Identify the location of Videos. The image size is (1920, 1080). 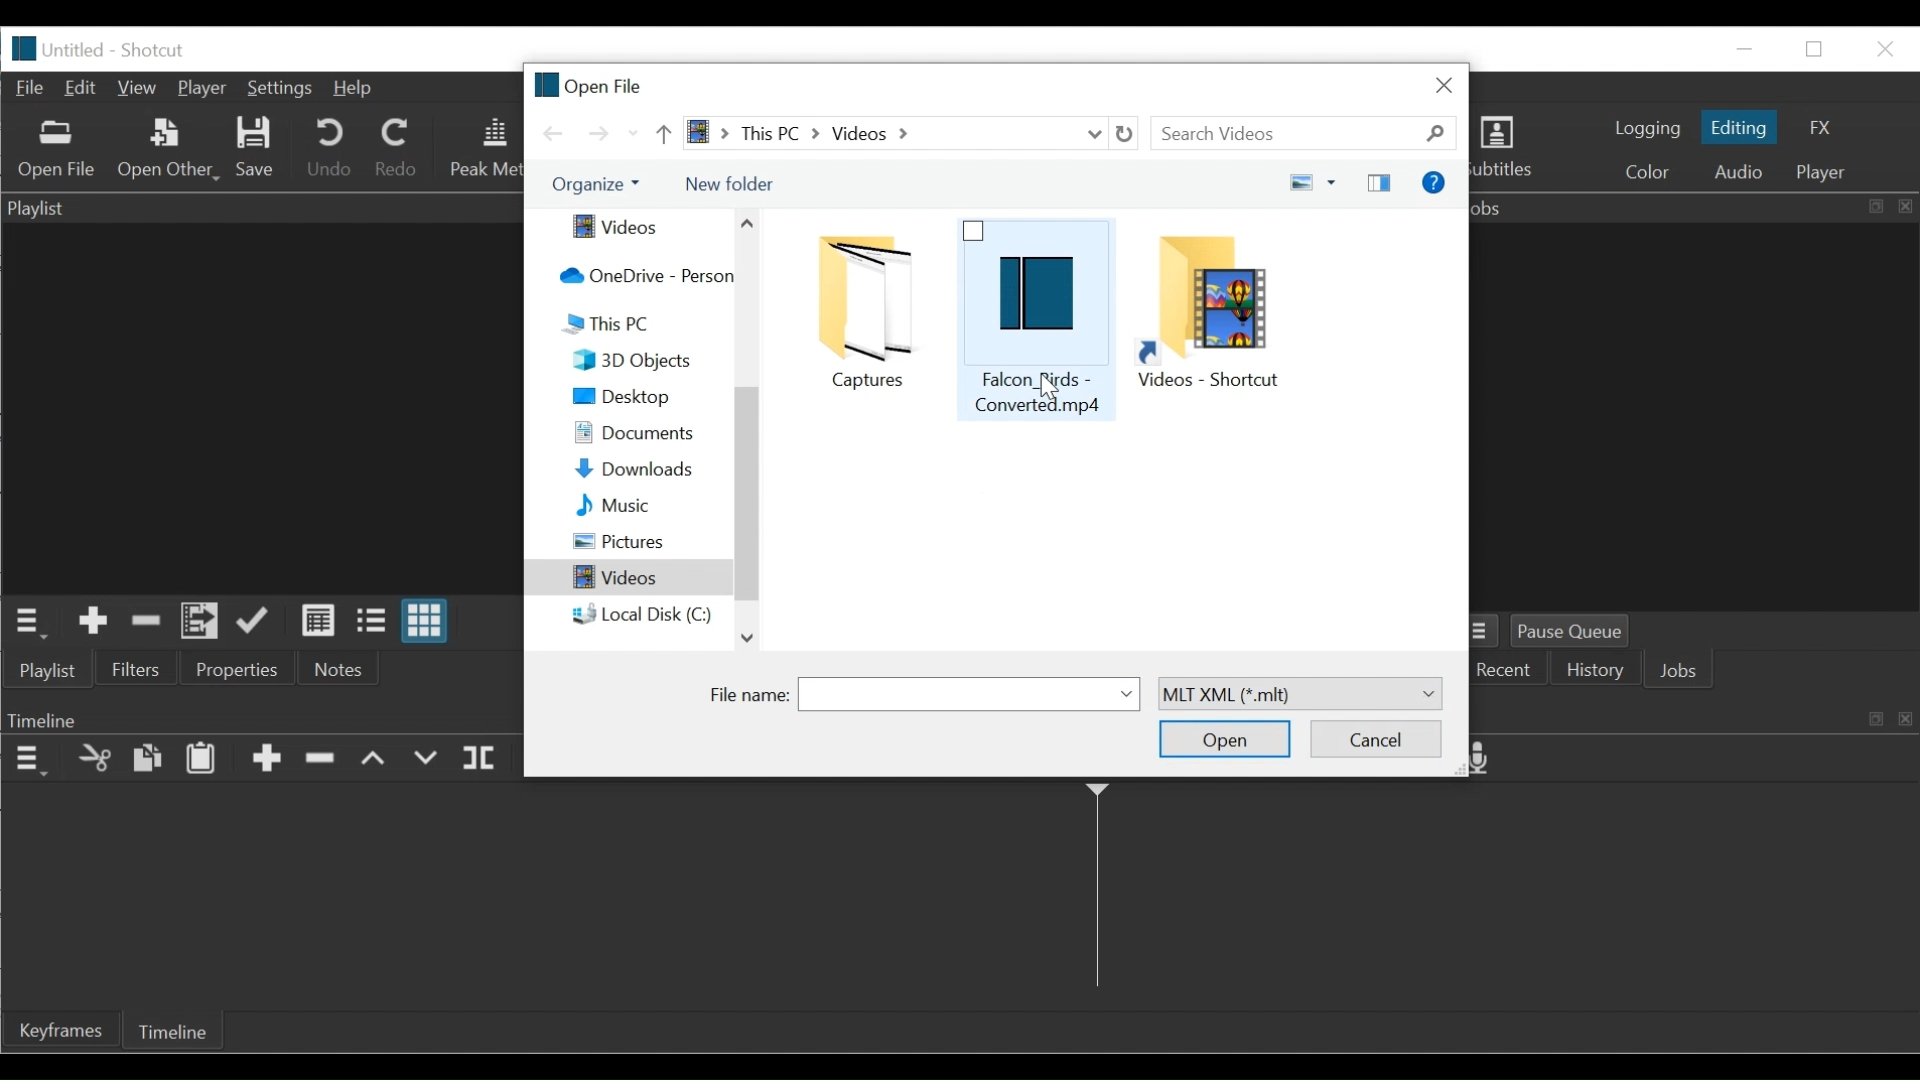
(628, 578).